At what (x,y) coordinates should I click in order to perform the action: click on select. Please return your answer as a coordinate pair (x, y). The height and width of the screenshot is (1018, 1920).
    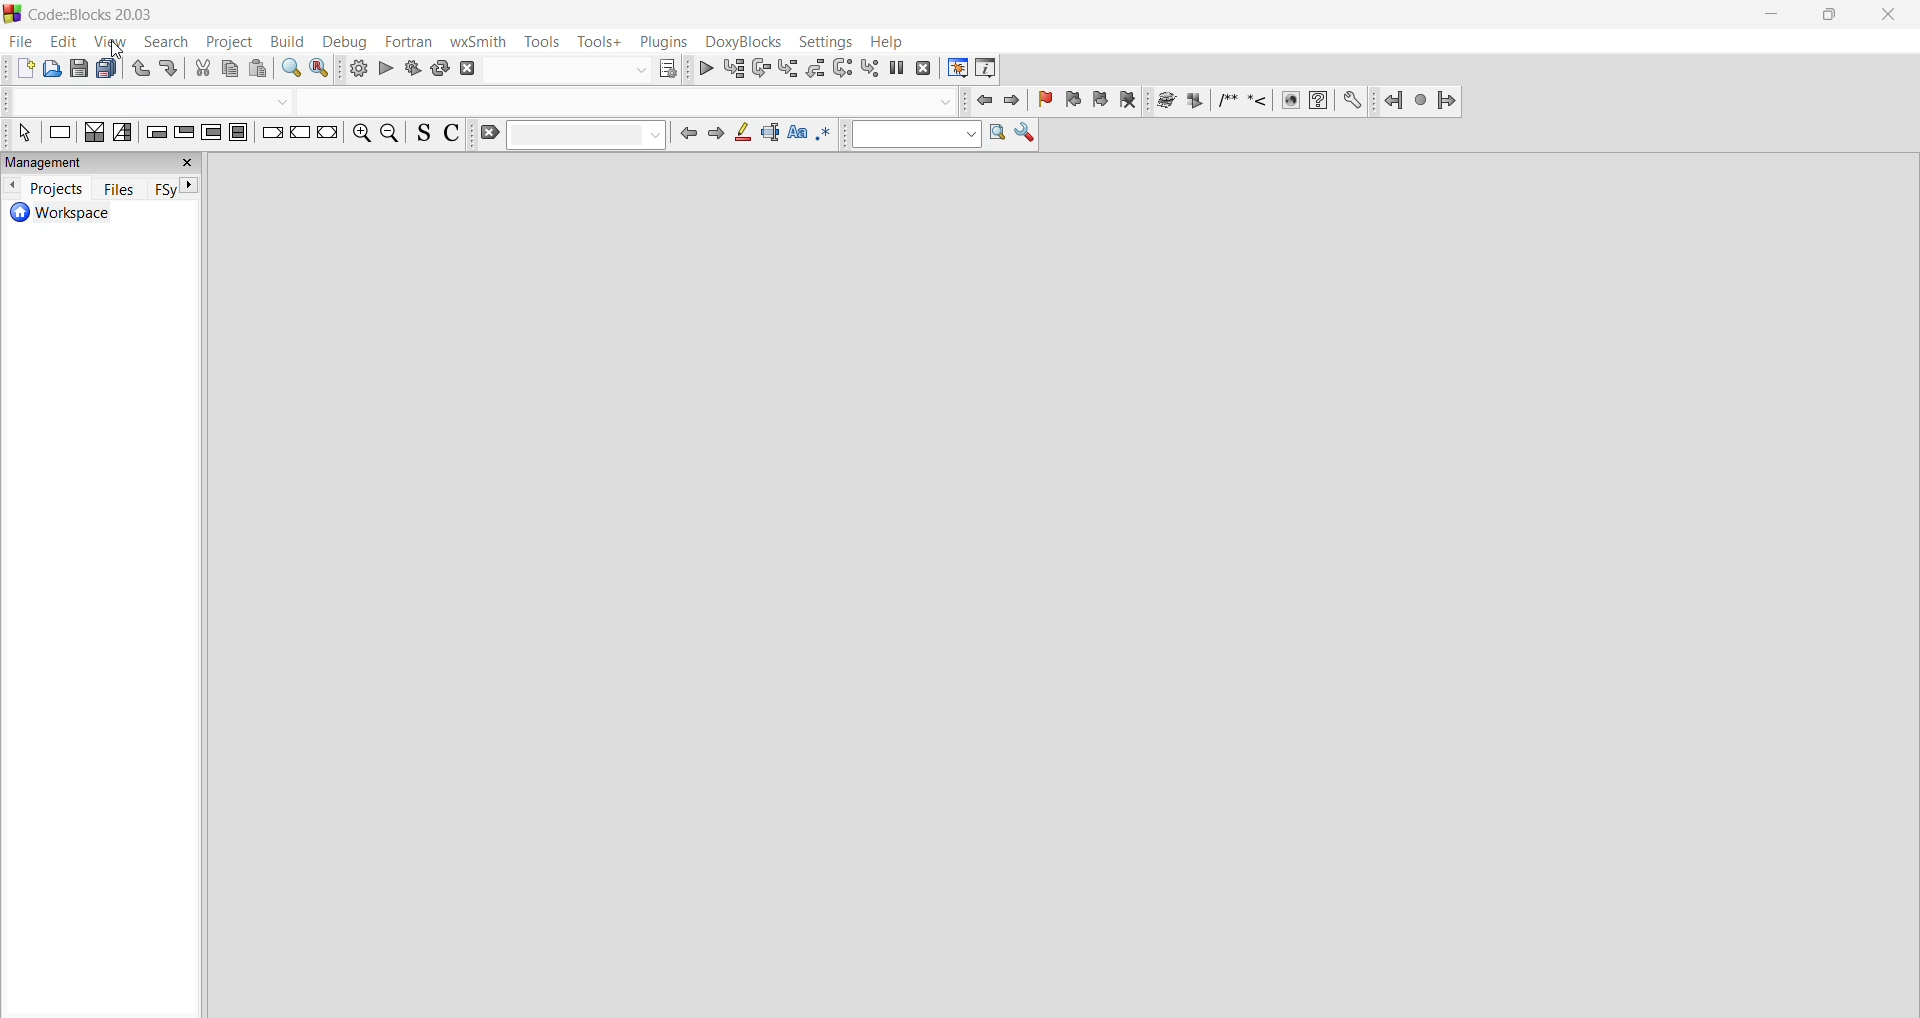
    Looking at the image, I should click on (21, 136).